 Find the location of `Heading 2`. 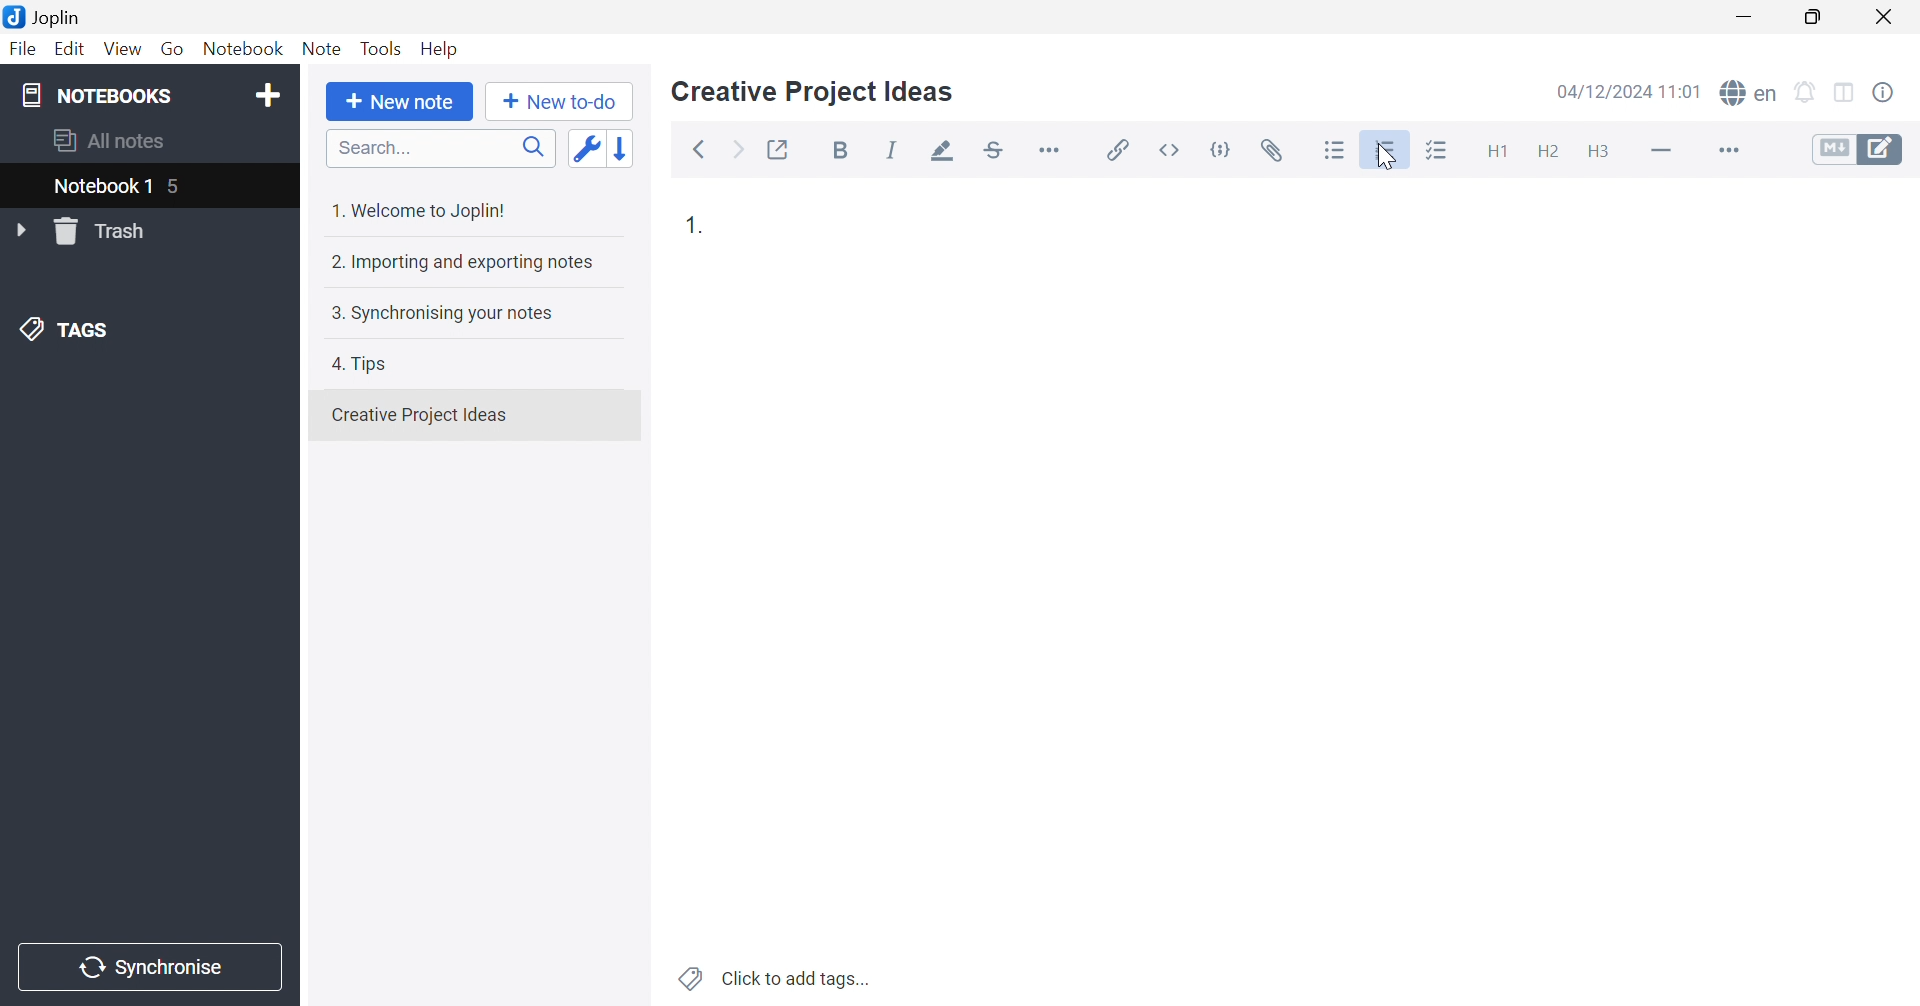

Heading 2 is located at coordinates (1550, 154).